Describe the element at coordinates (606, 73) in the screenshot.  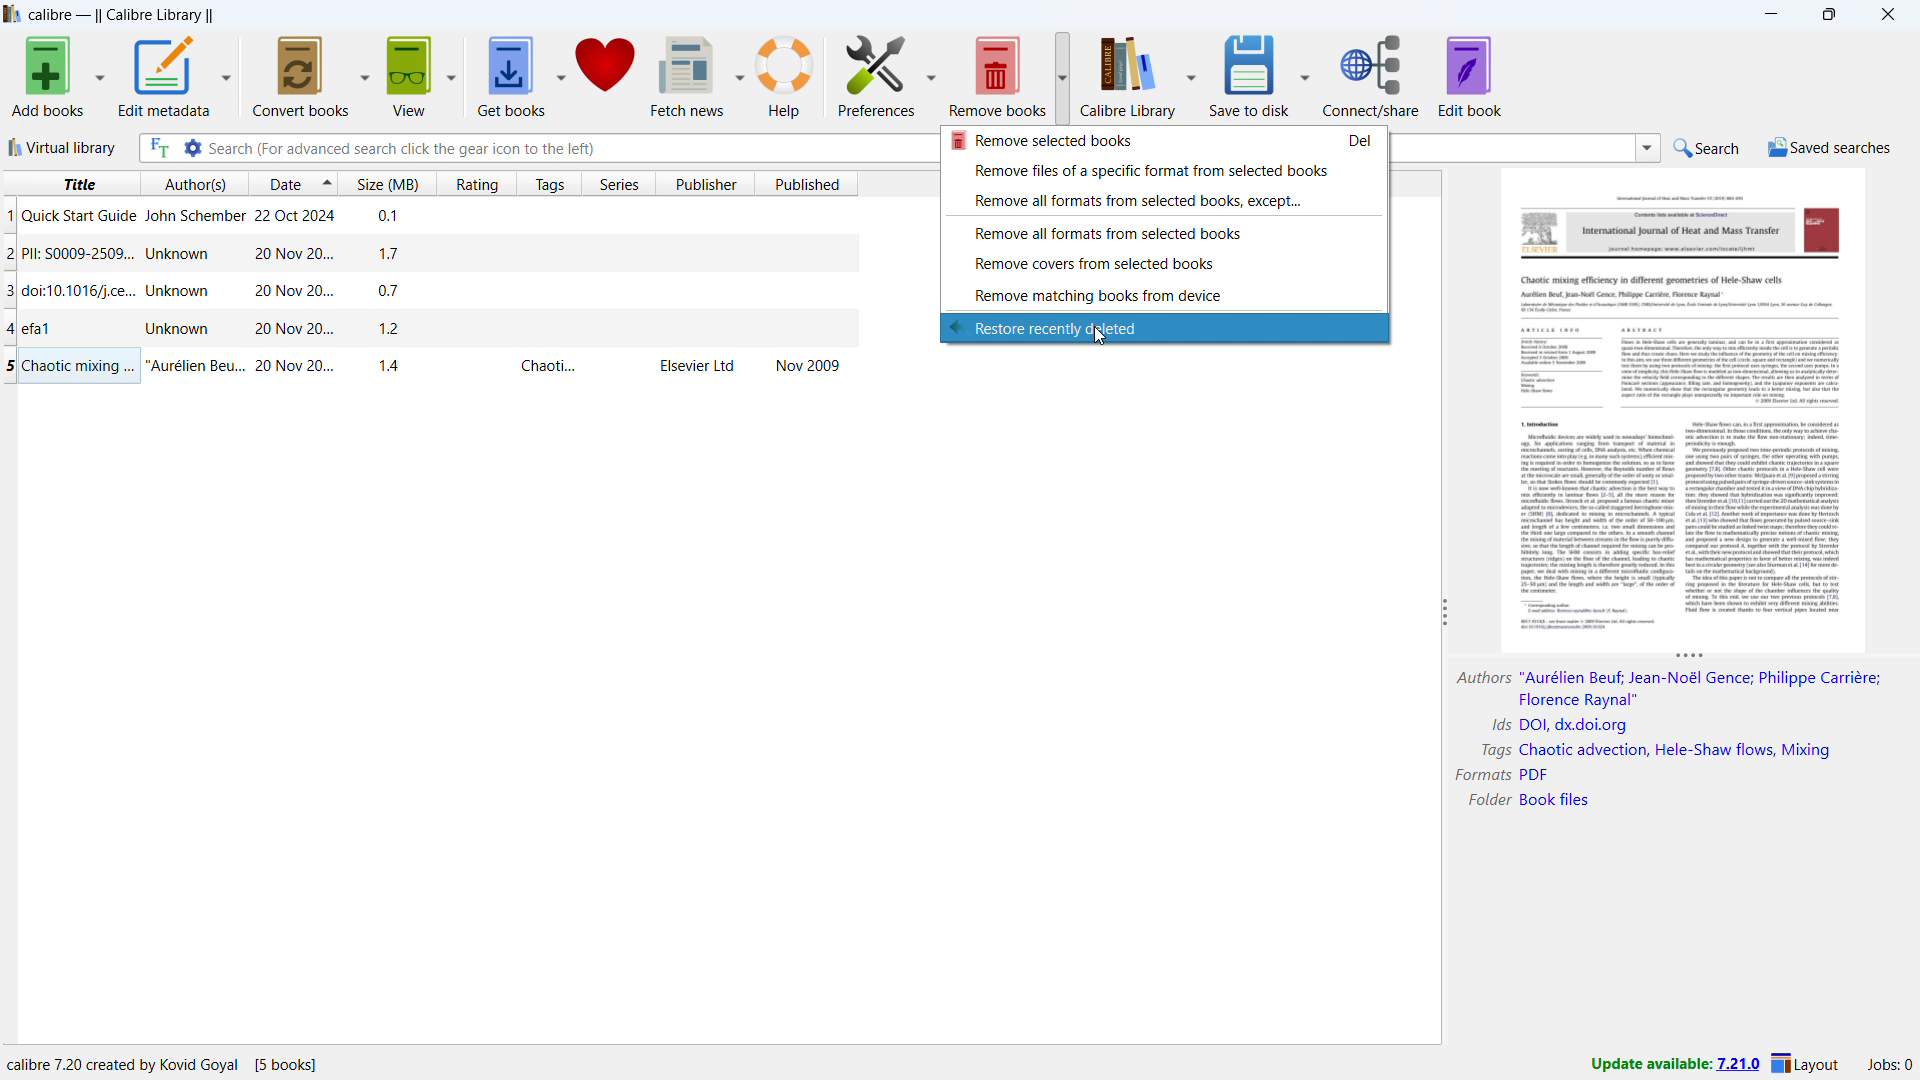
I see `donate to calibre` at that location.